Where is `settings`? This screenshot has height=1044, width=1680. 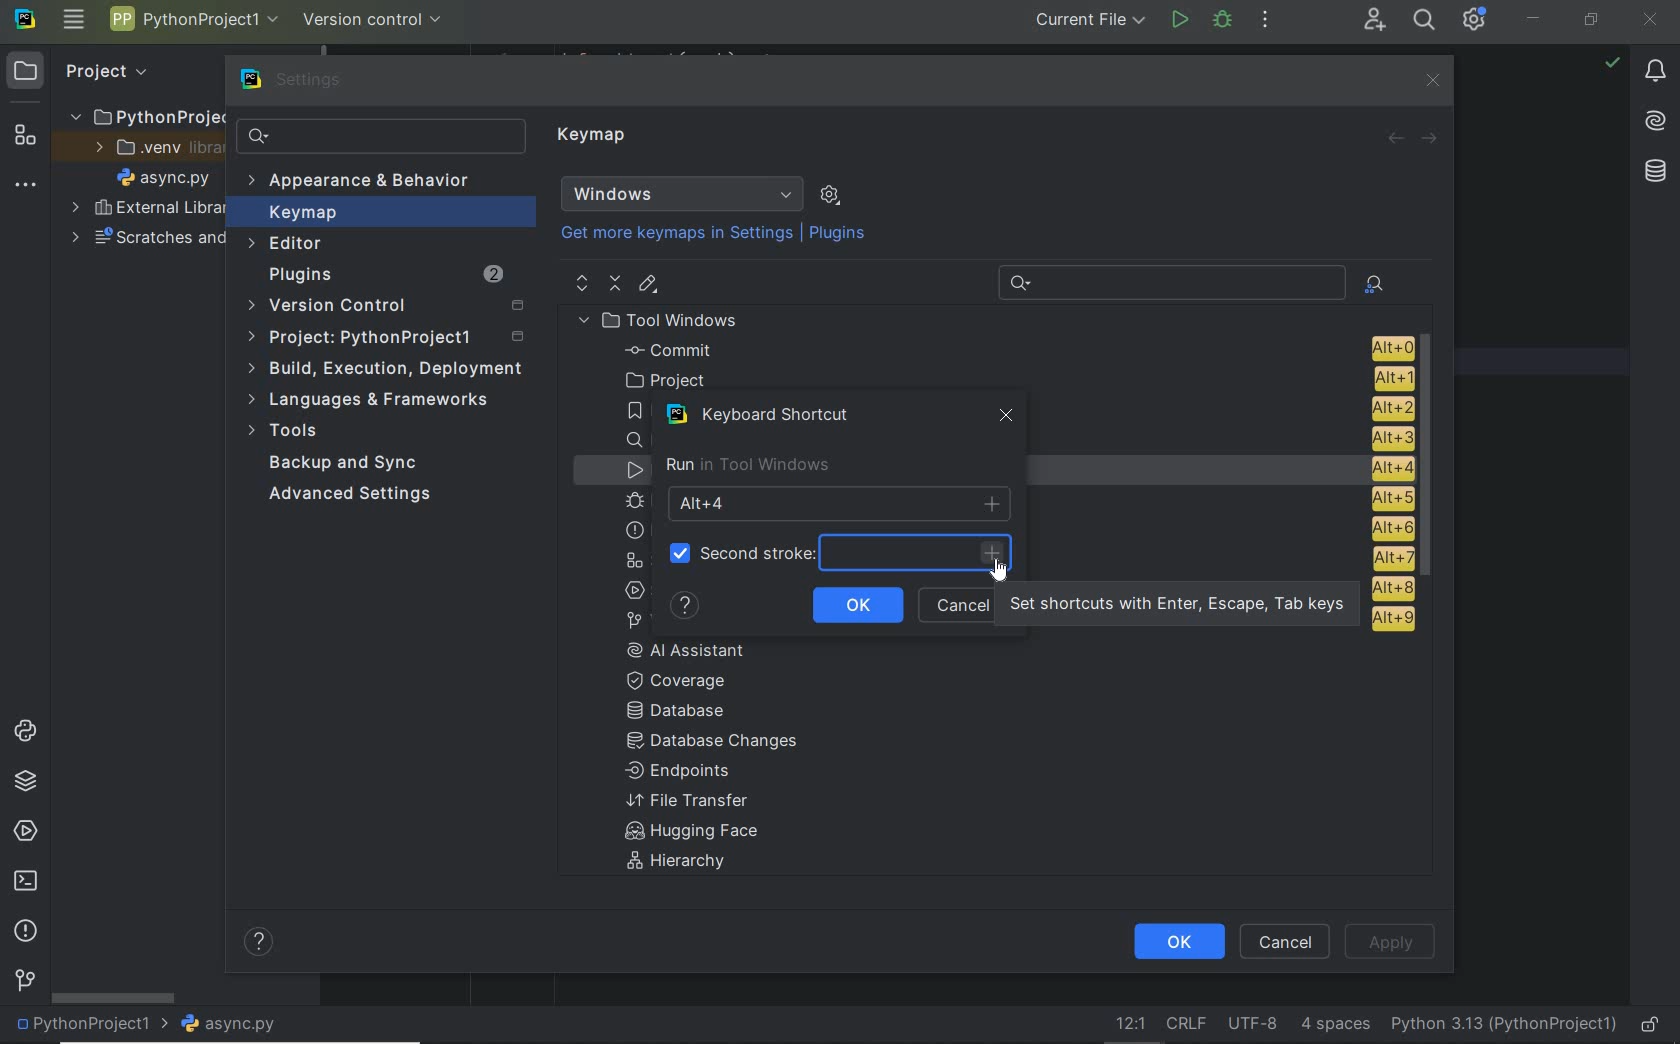
settings is located at coordinates (295, 80).